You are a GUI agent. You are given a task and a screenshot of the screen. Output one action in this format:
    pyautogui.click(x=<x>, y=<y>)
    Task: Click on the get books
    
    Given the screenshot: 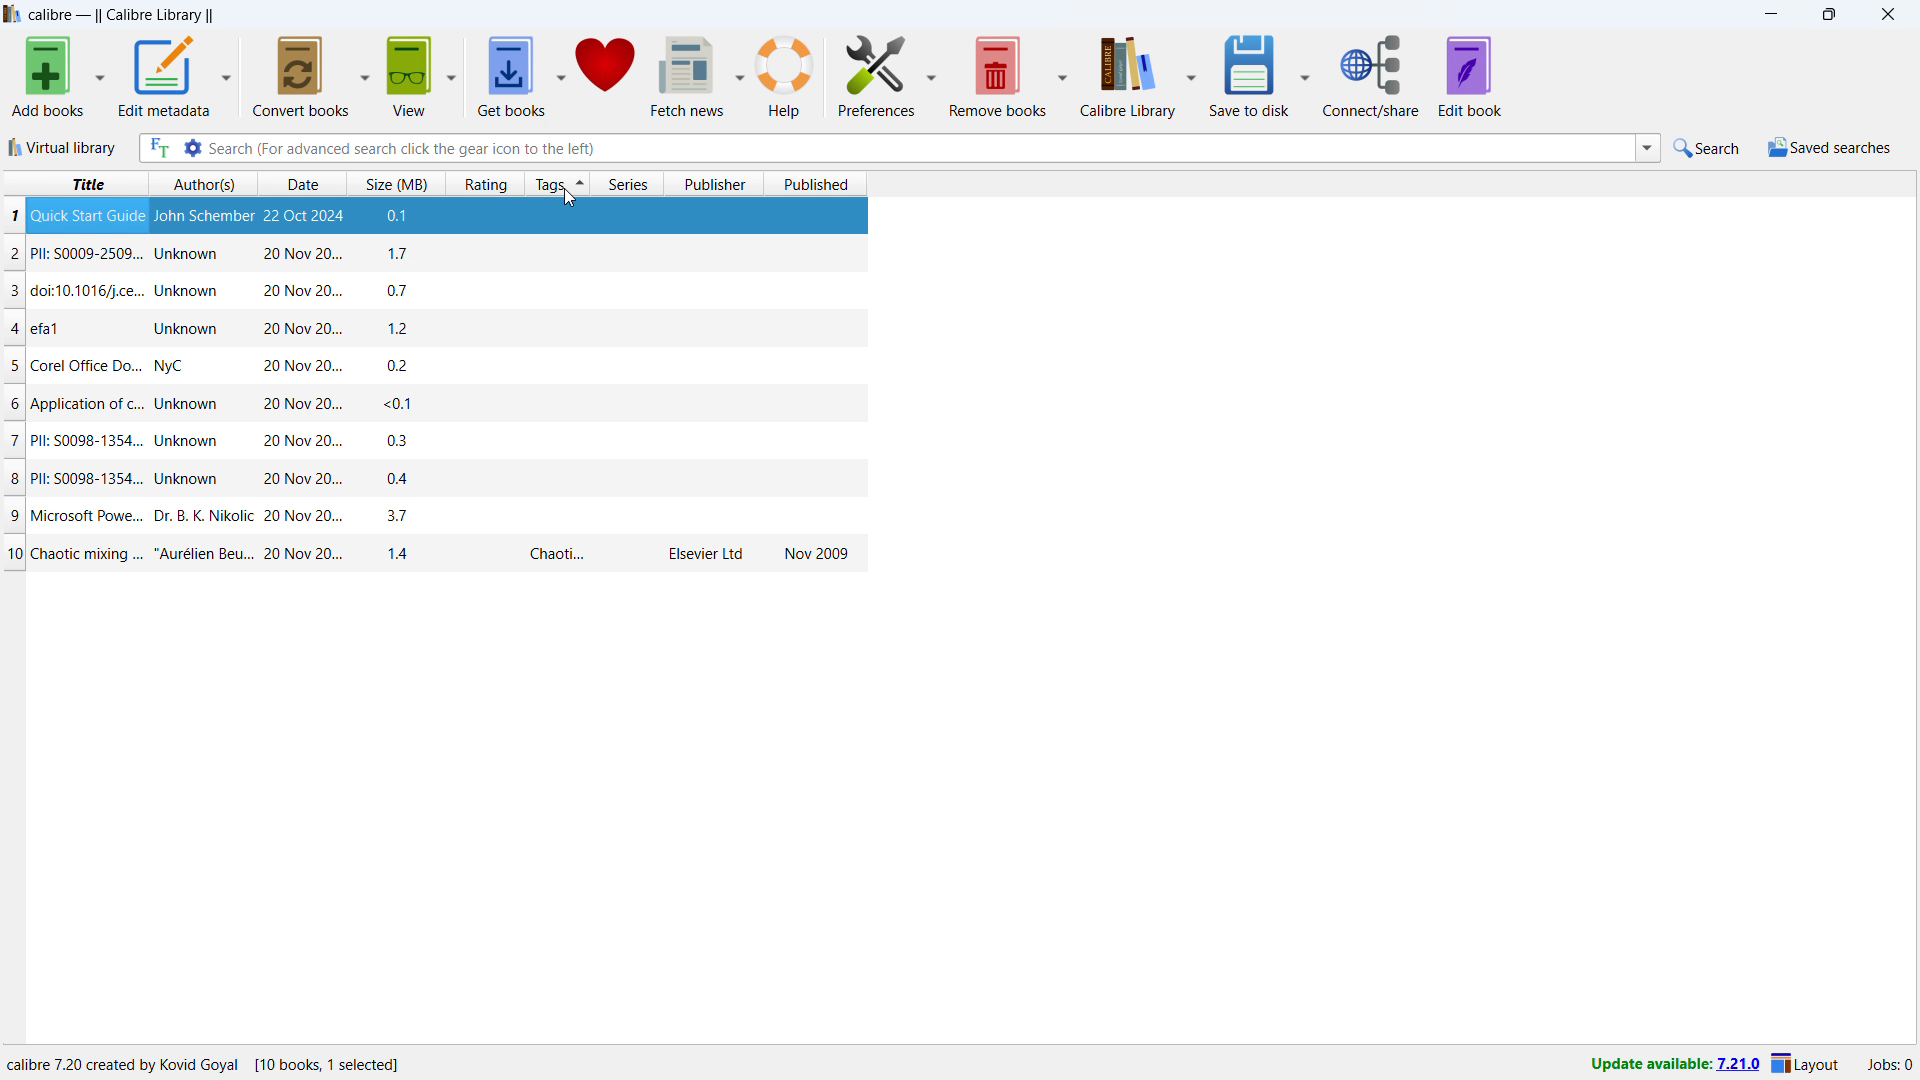 What is the action you would take?
    pyautogui.click(x=512, y=77)
    